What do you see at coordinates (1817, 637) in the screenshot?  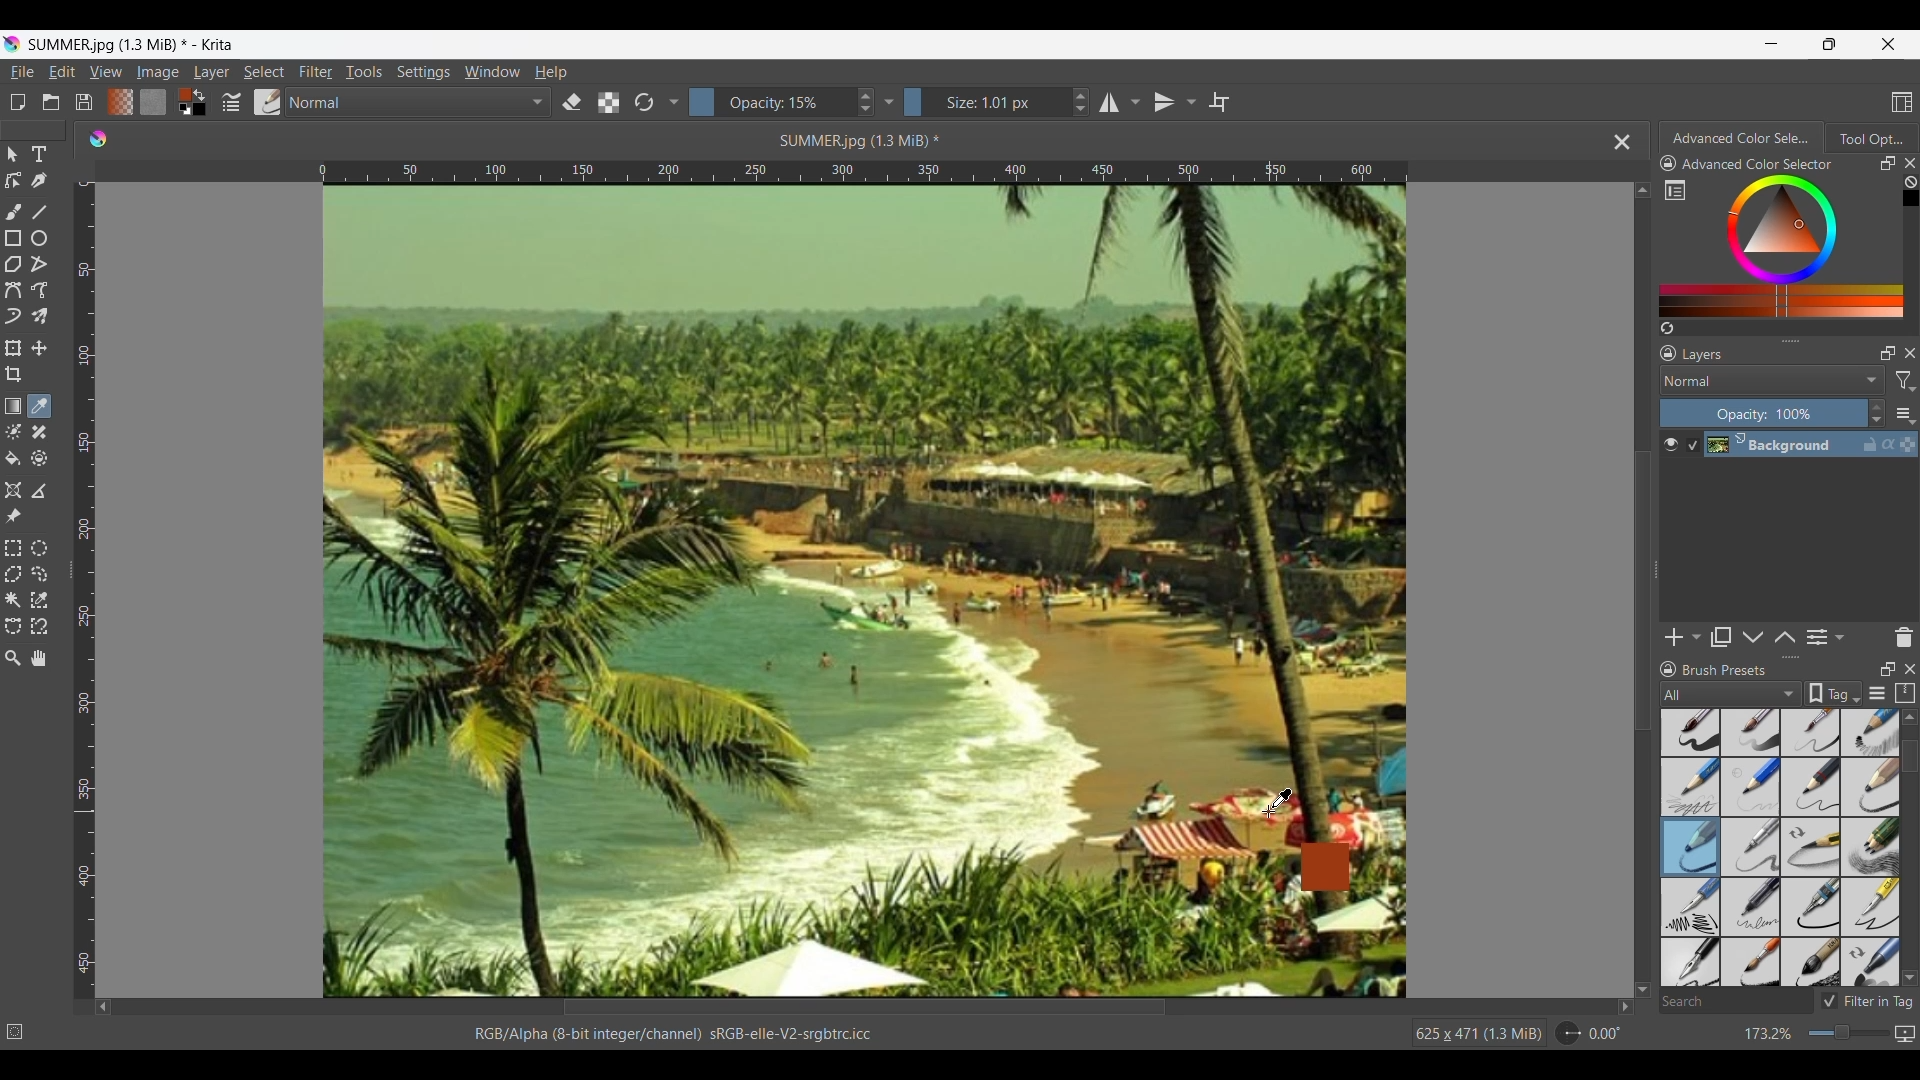 I see `View or change layer properties` at bounding box center [1817, 637].